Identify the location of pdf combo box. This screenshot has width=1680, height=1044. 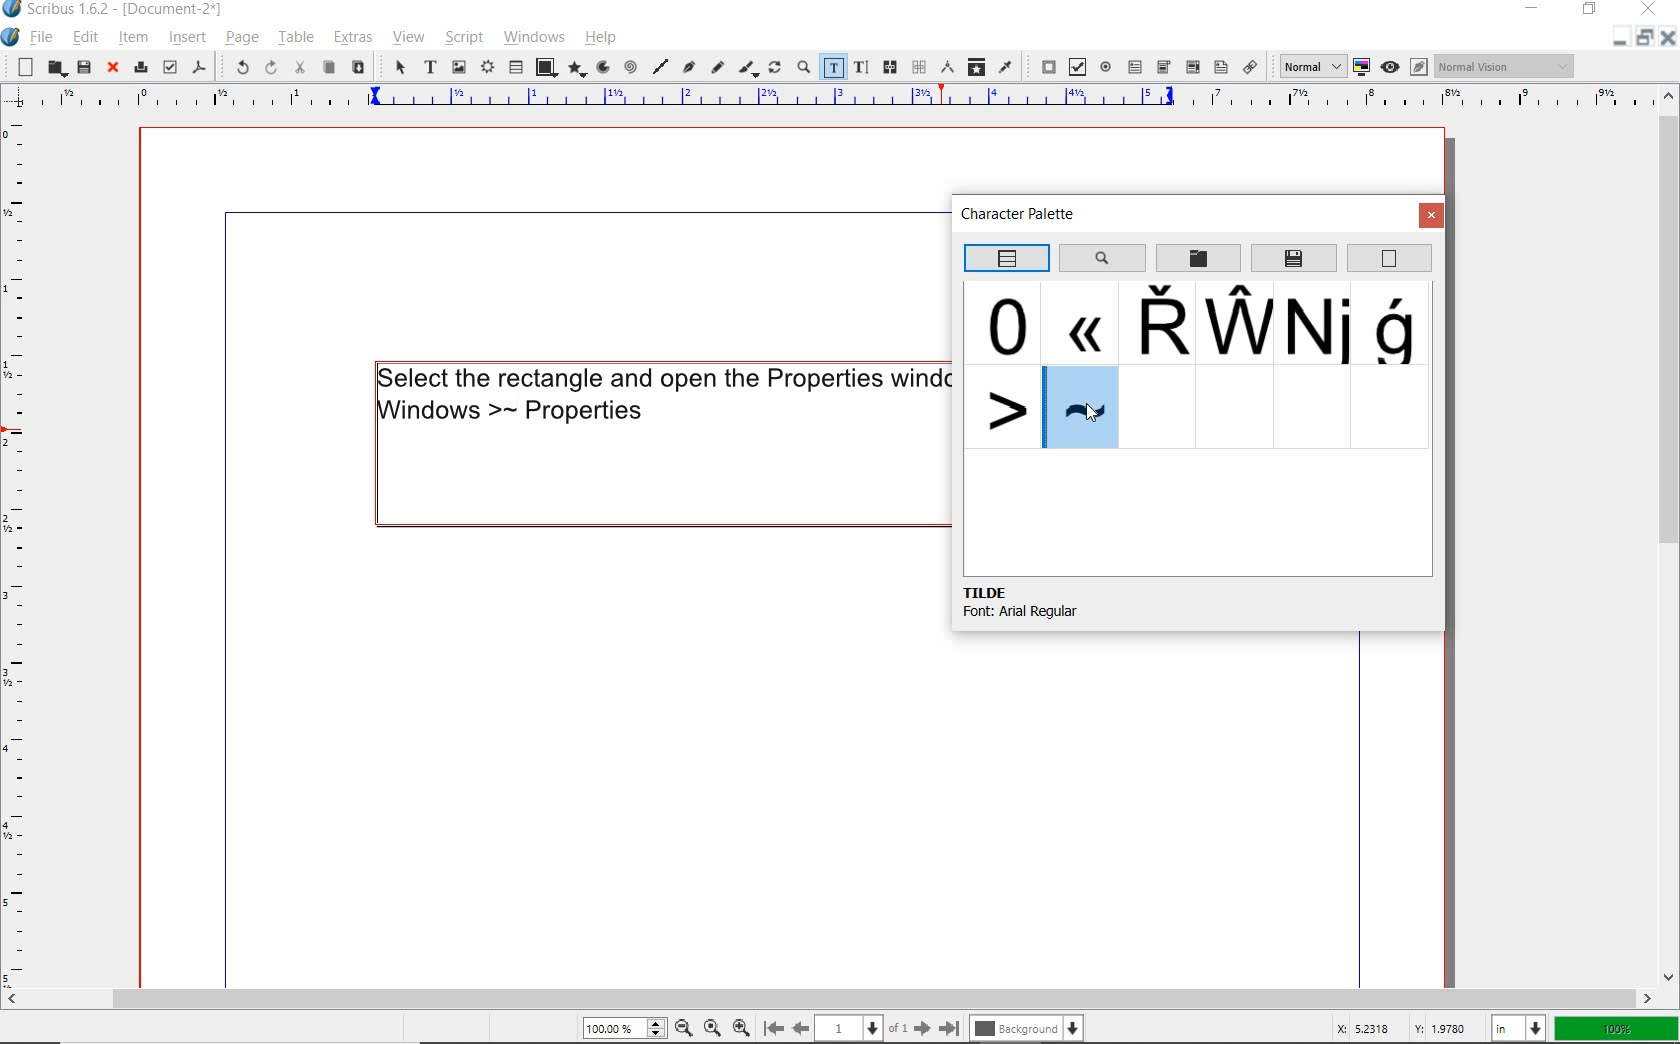
(1164, 66).